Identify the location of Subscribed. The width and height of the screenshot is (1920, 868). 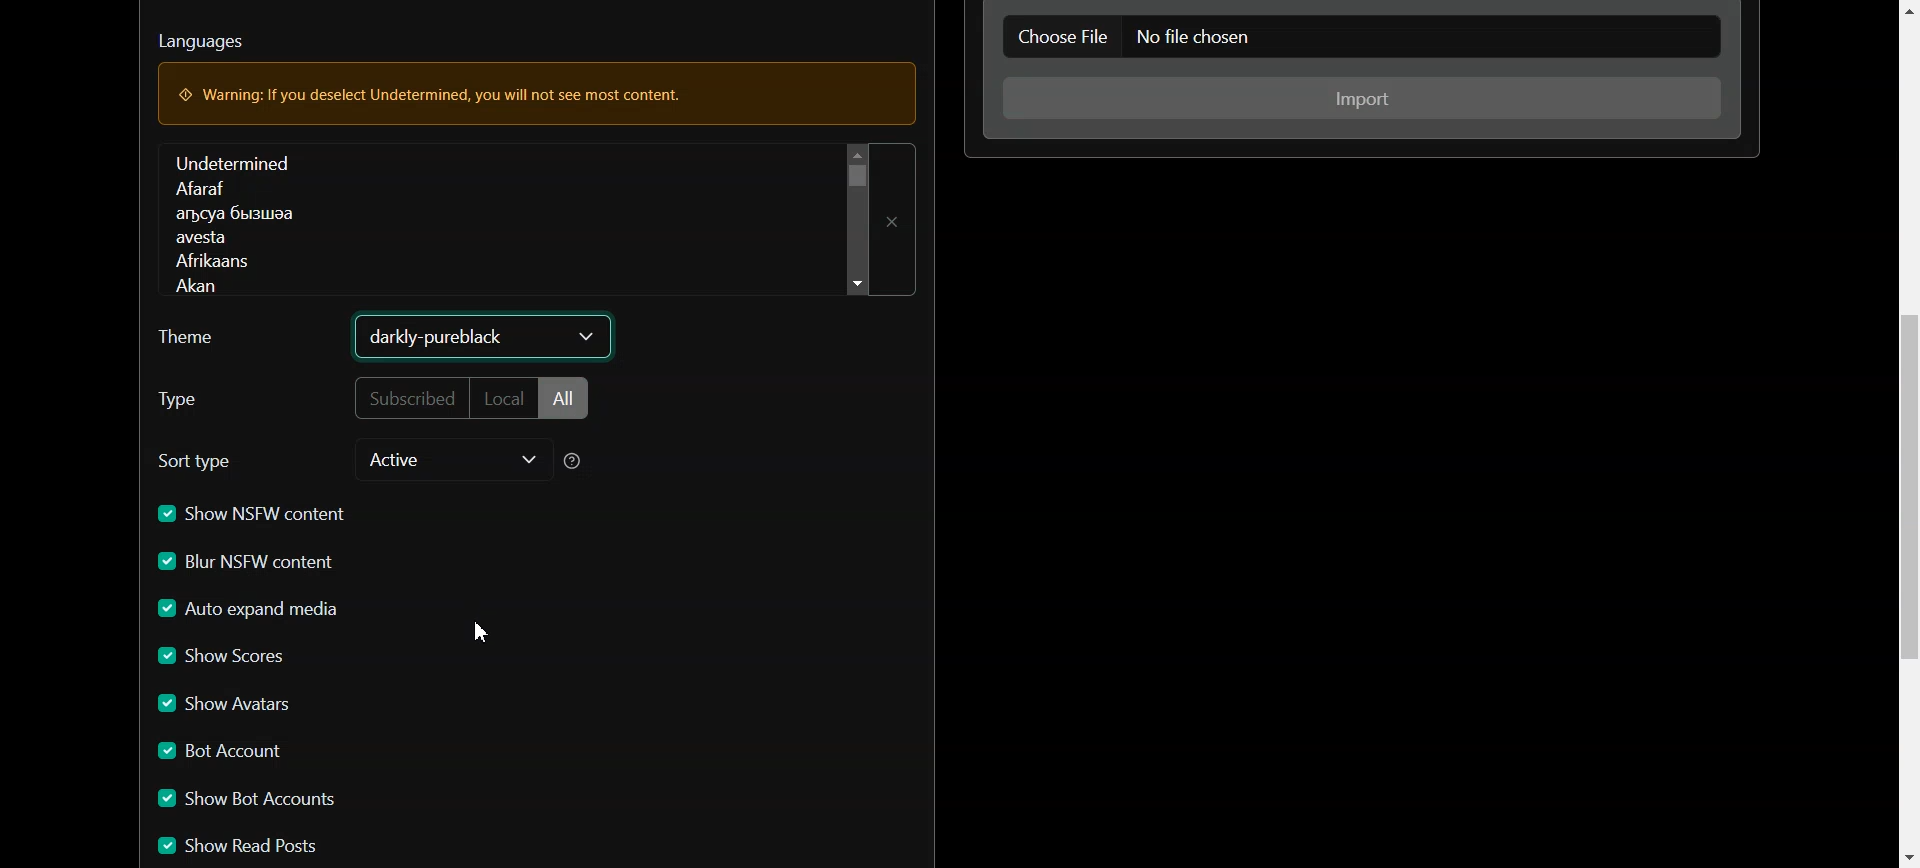
(407, 399).